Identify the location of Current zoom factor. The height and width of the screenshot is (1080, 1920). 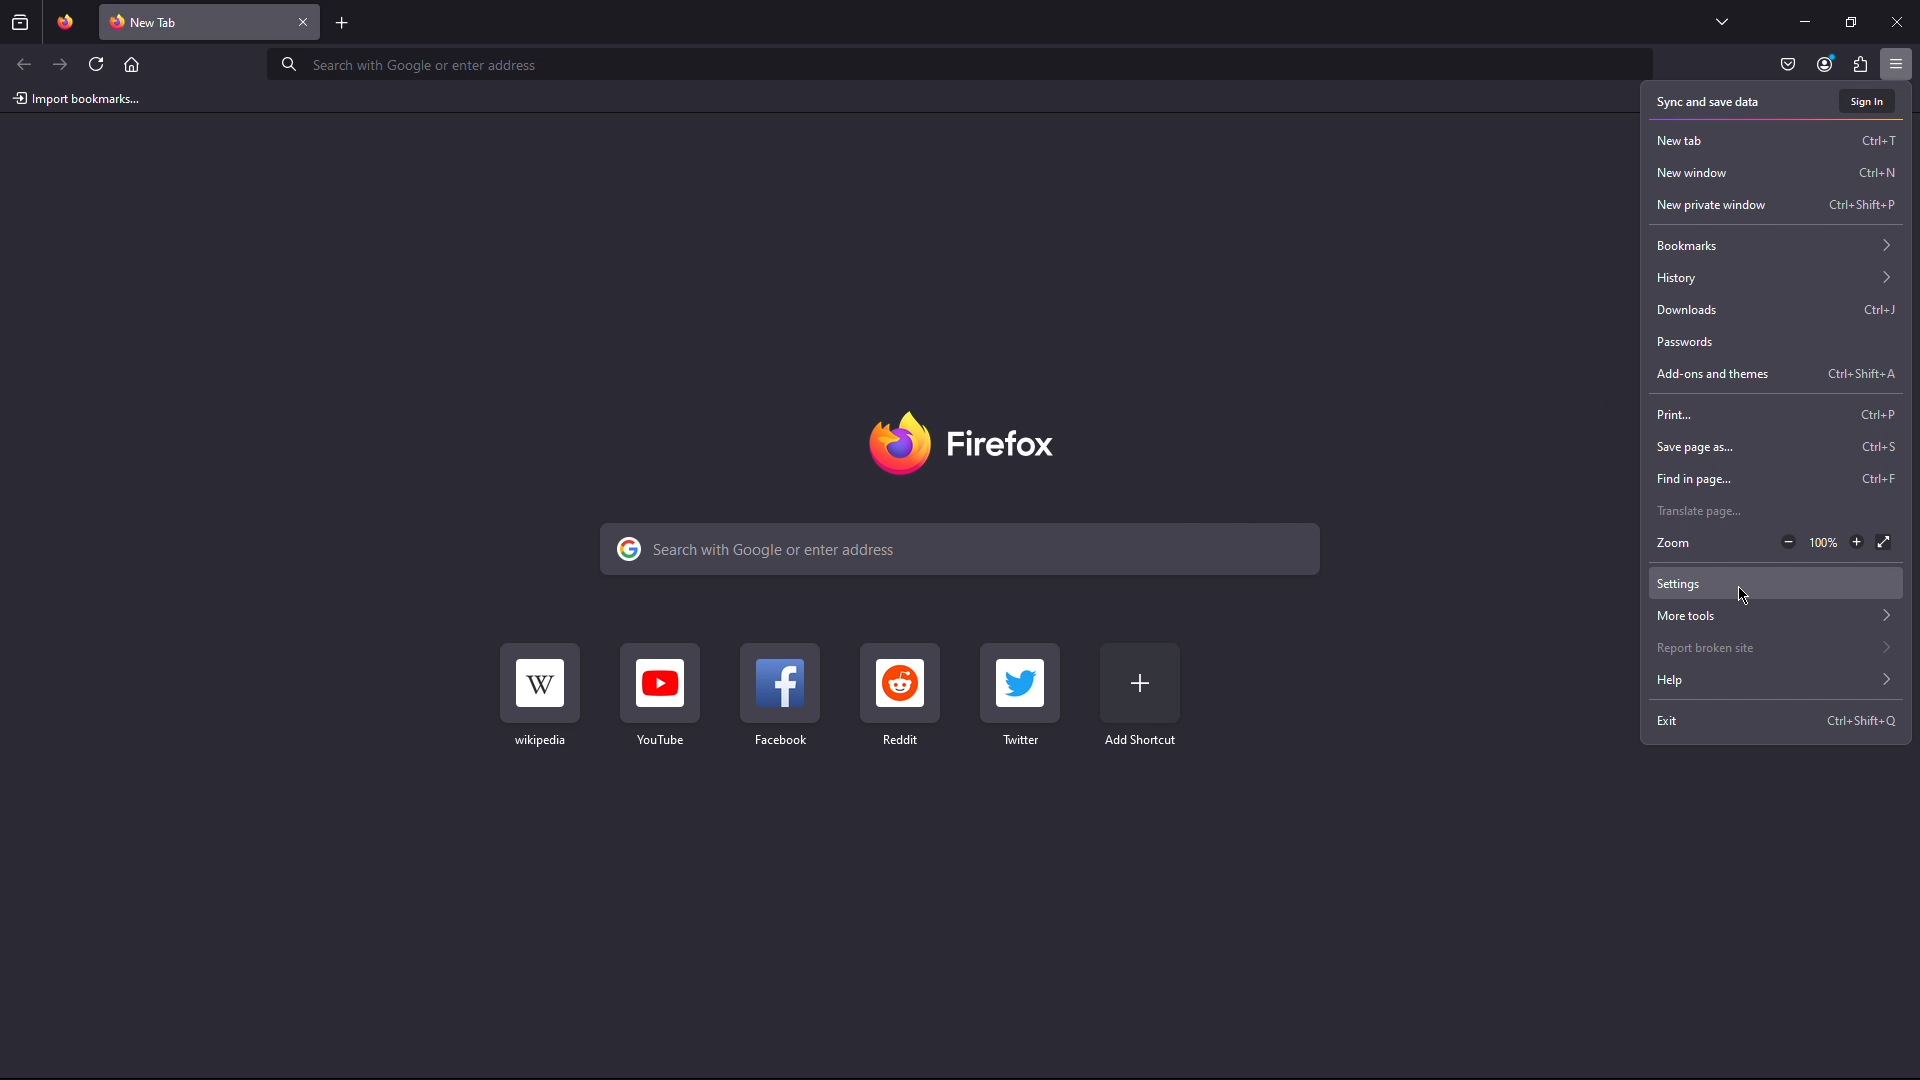
(1824, 542).